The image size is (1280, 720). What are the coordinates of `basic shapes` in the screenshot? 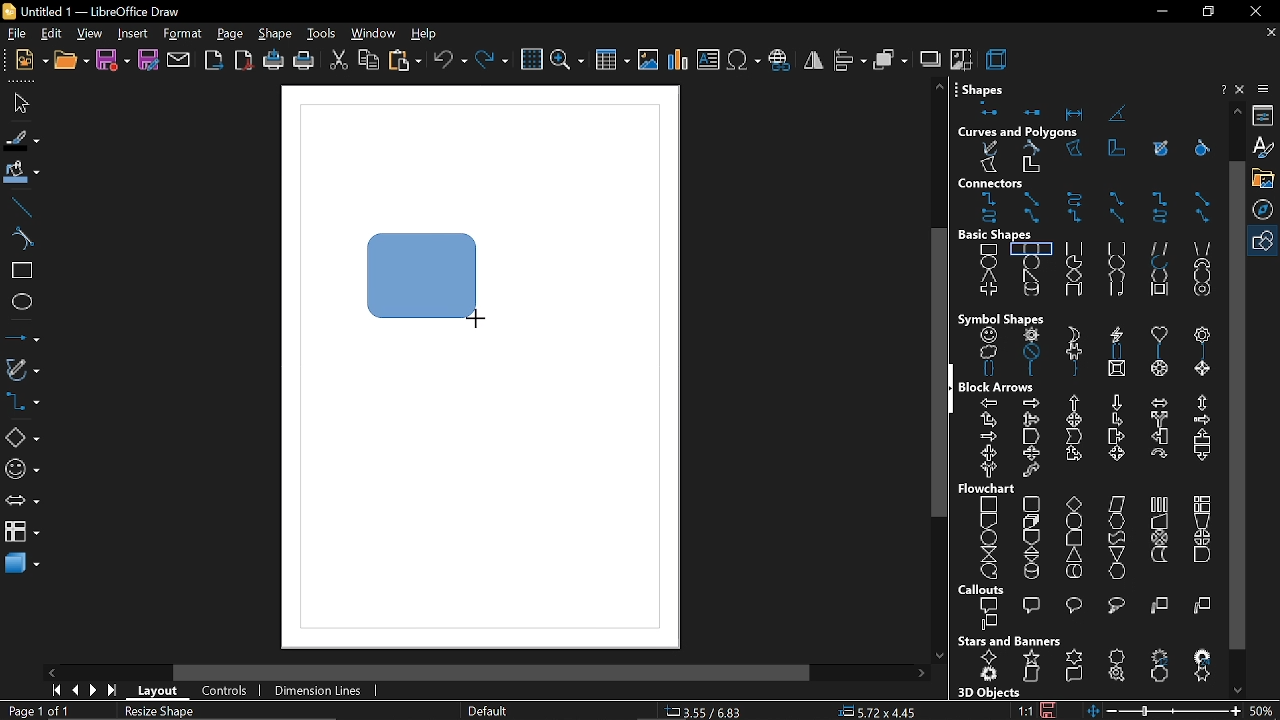 It's located at (1092, 273).